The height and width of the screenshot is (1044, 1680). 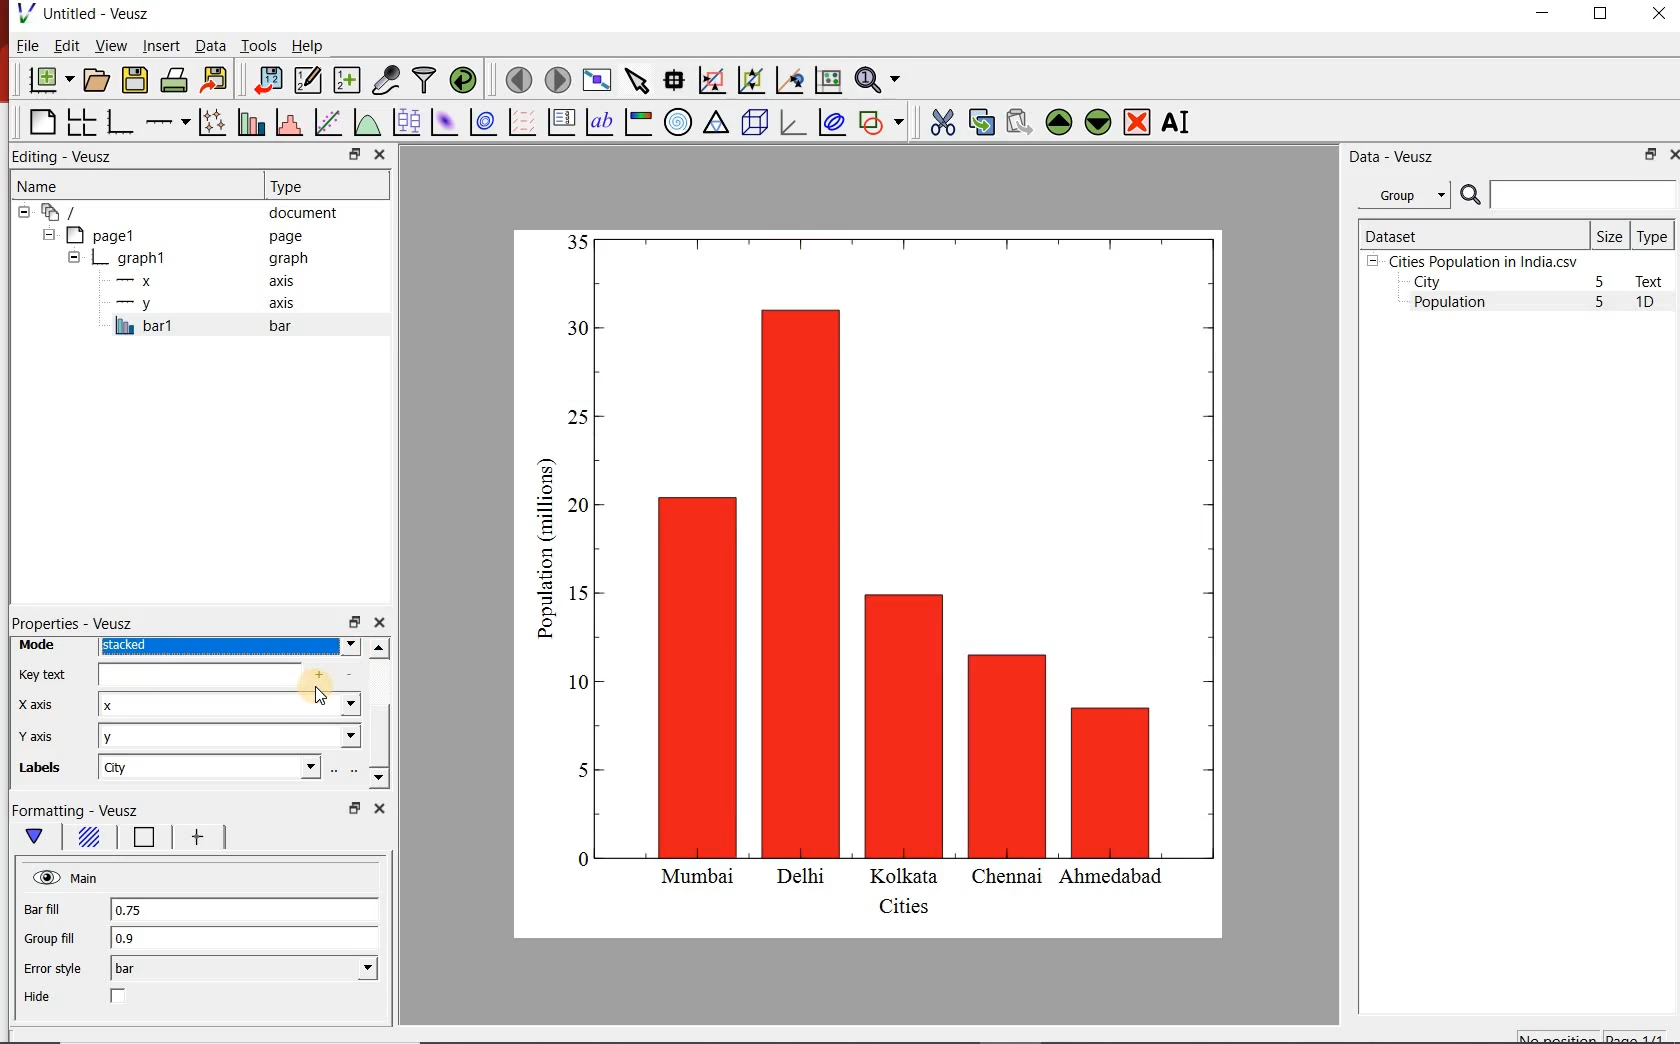 I want to click on plot a function, so click(x=366, y=122).